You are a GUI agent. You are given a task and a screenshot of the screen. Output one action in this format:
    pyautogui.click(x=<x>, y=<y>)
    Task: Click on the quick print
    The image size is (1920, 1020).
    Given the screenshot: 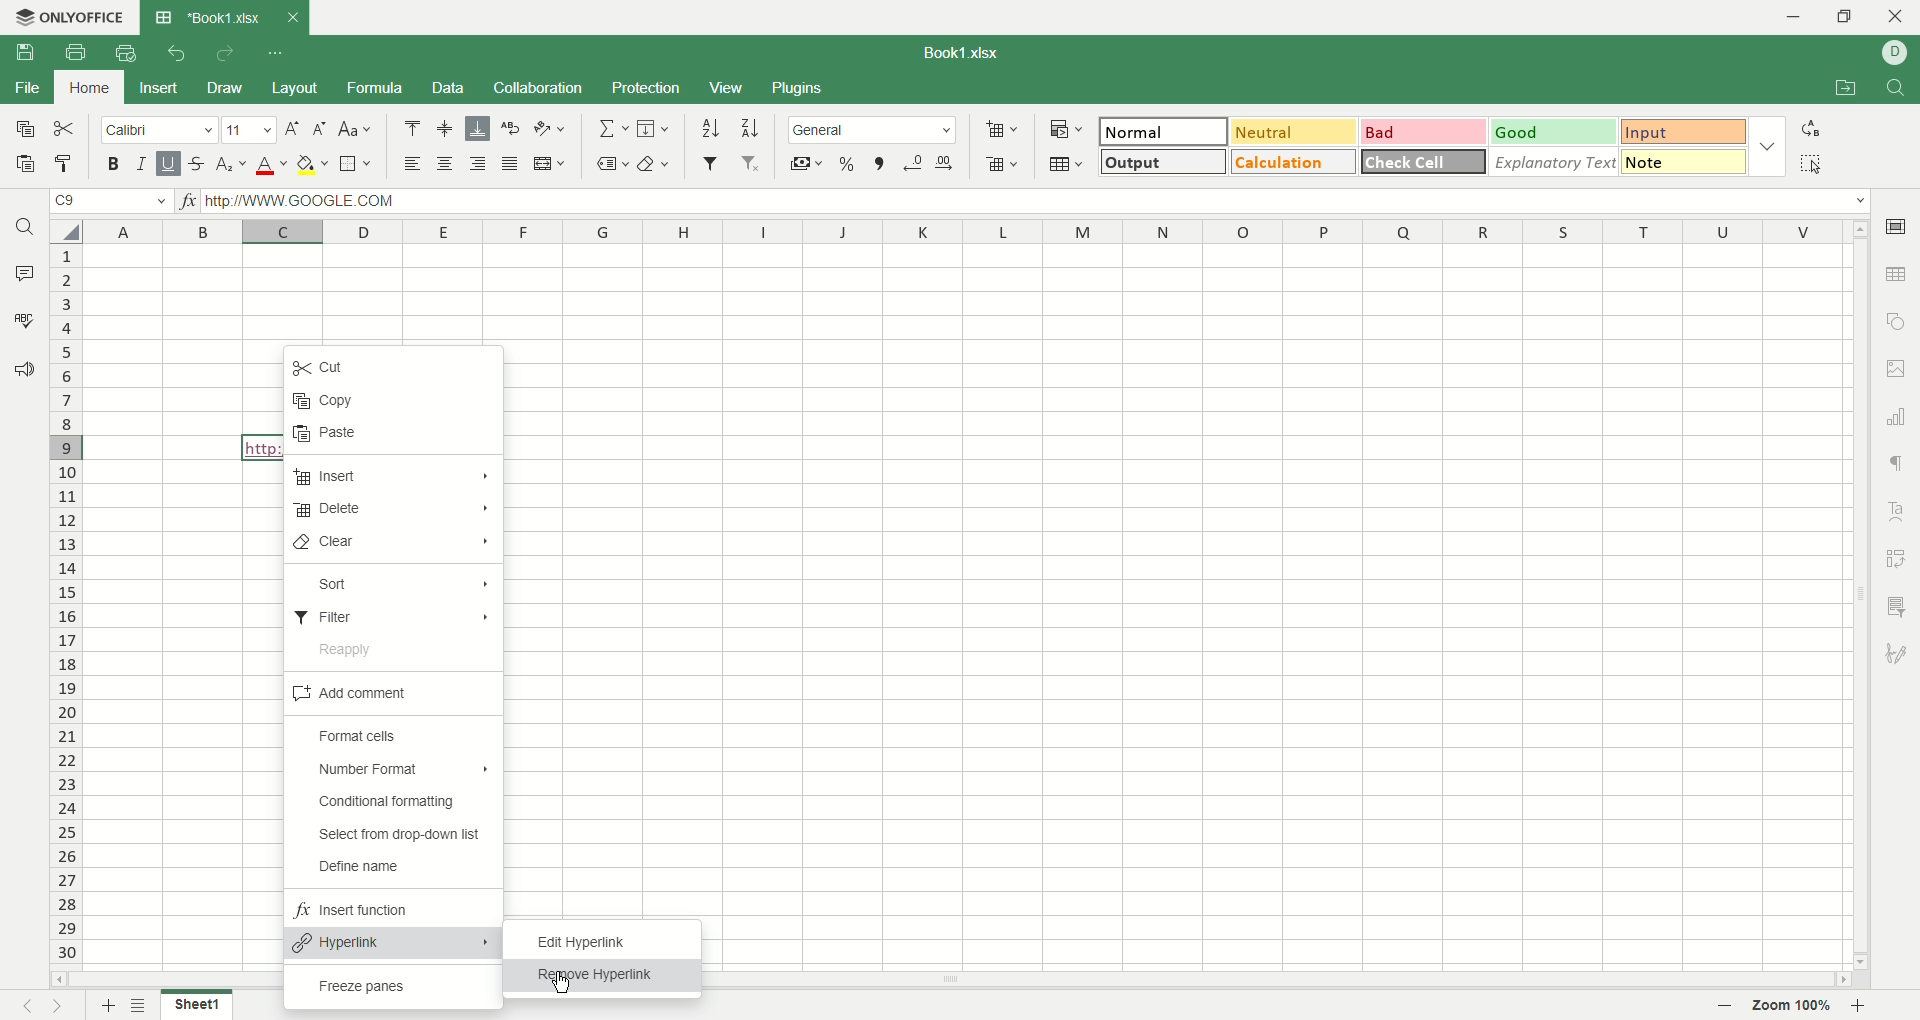 What is the action you would take?
    pyautogui.click(x=129, y=51)
    